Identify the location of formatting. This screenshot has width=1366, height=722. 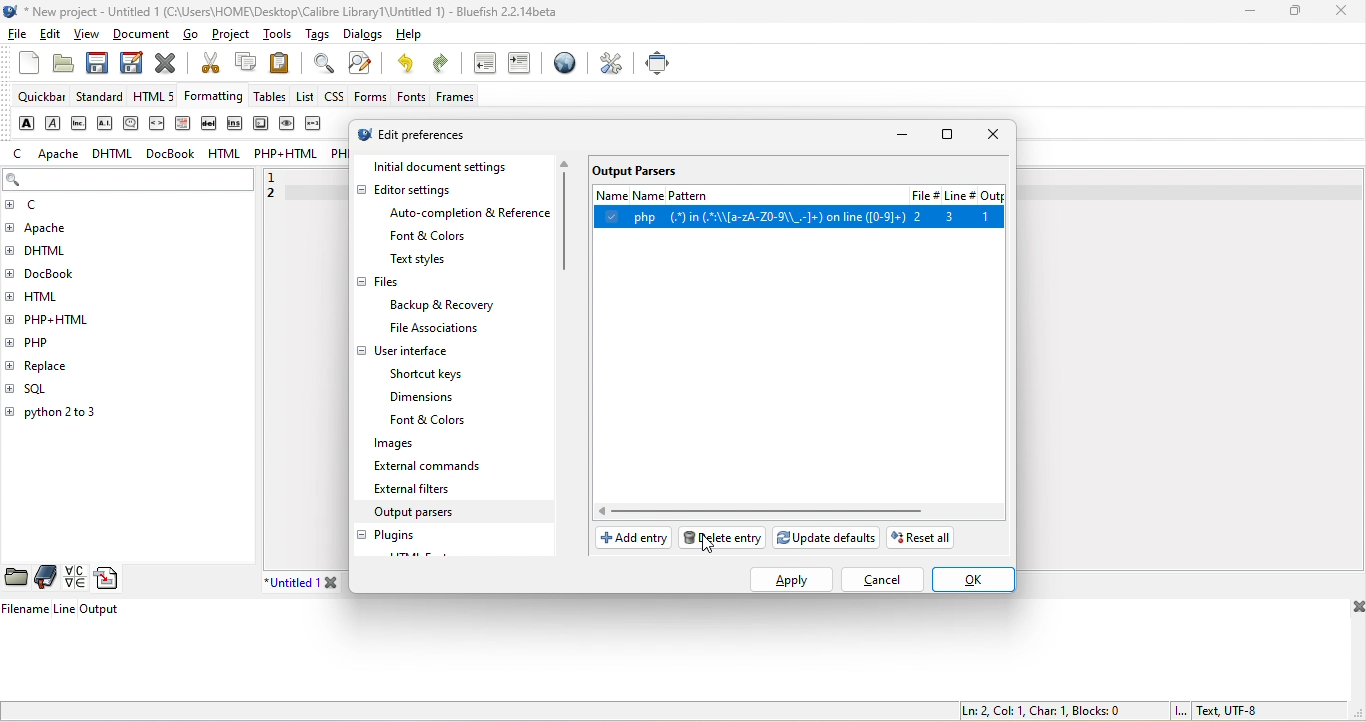
(217, 97).